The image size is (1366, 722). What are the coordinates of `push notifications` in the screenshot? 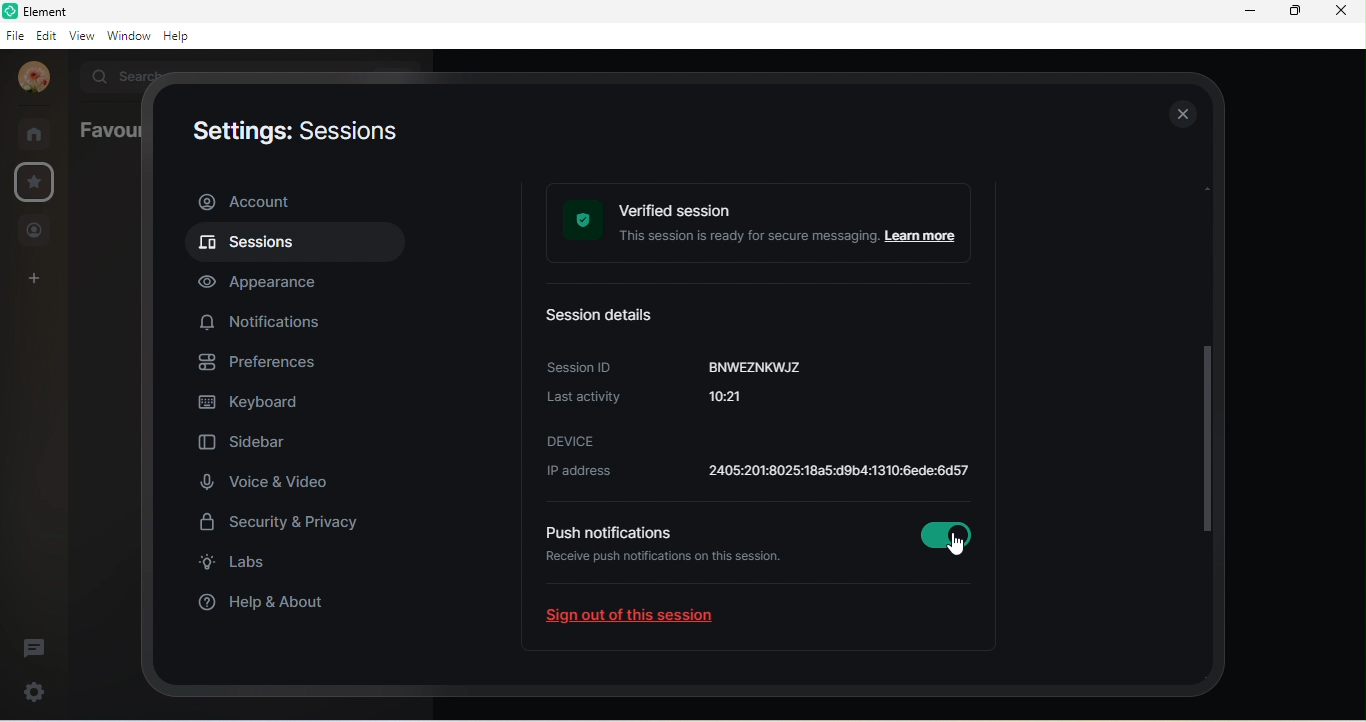 It's located at (607, 532).